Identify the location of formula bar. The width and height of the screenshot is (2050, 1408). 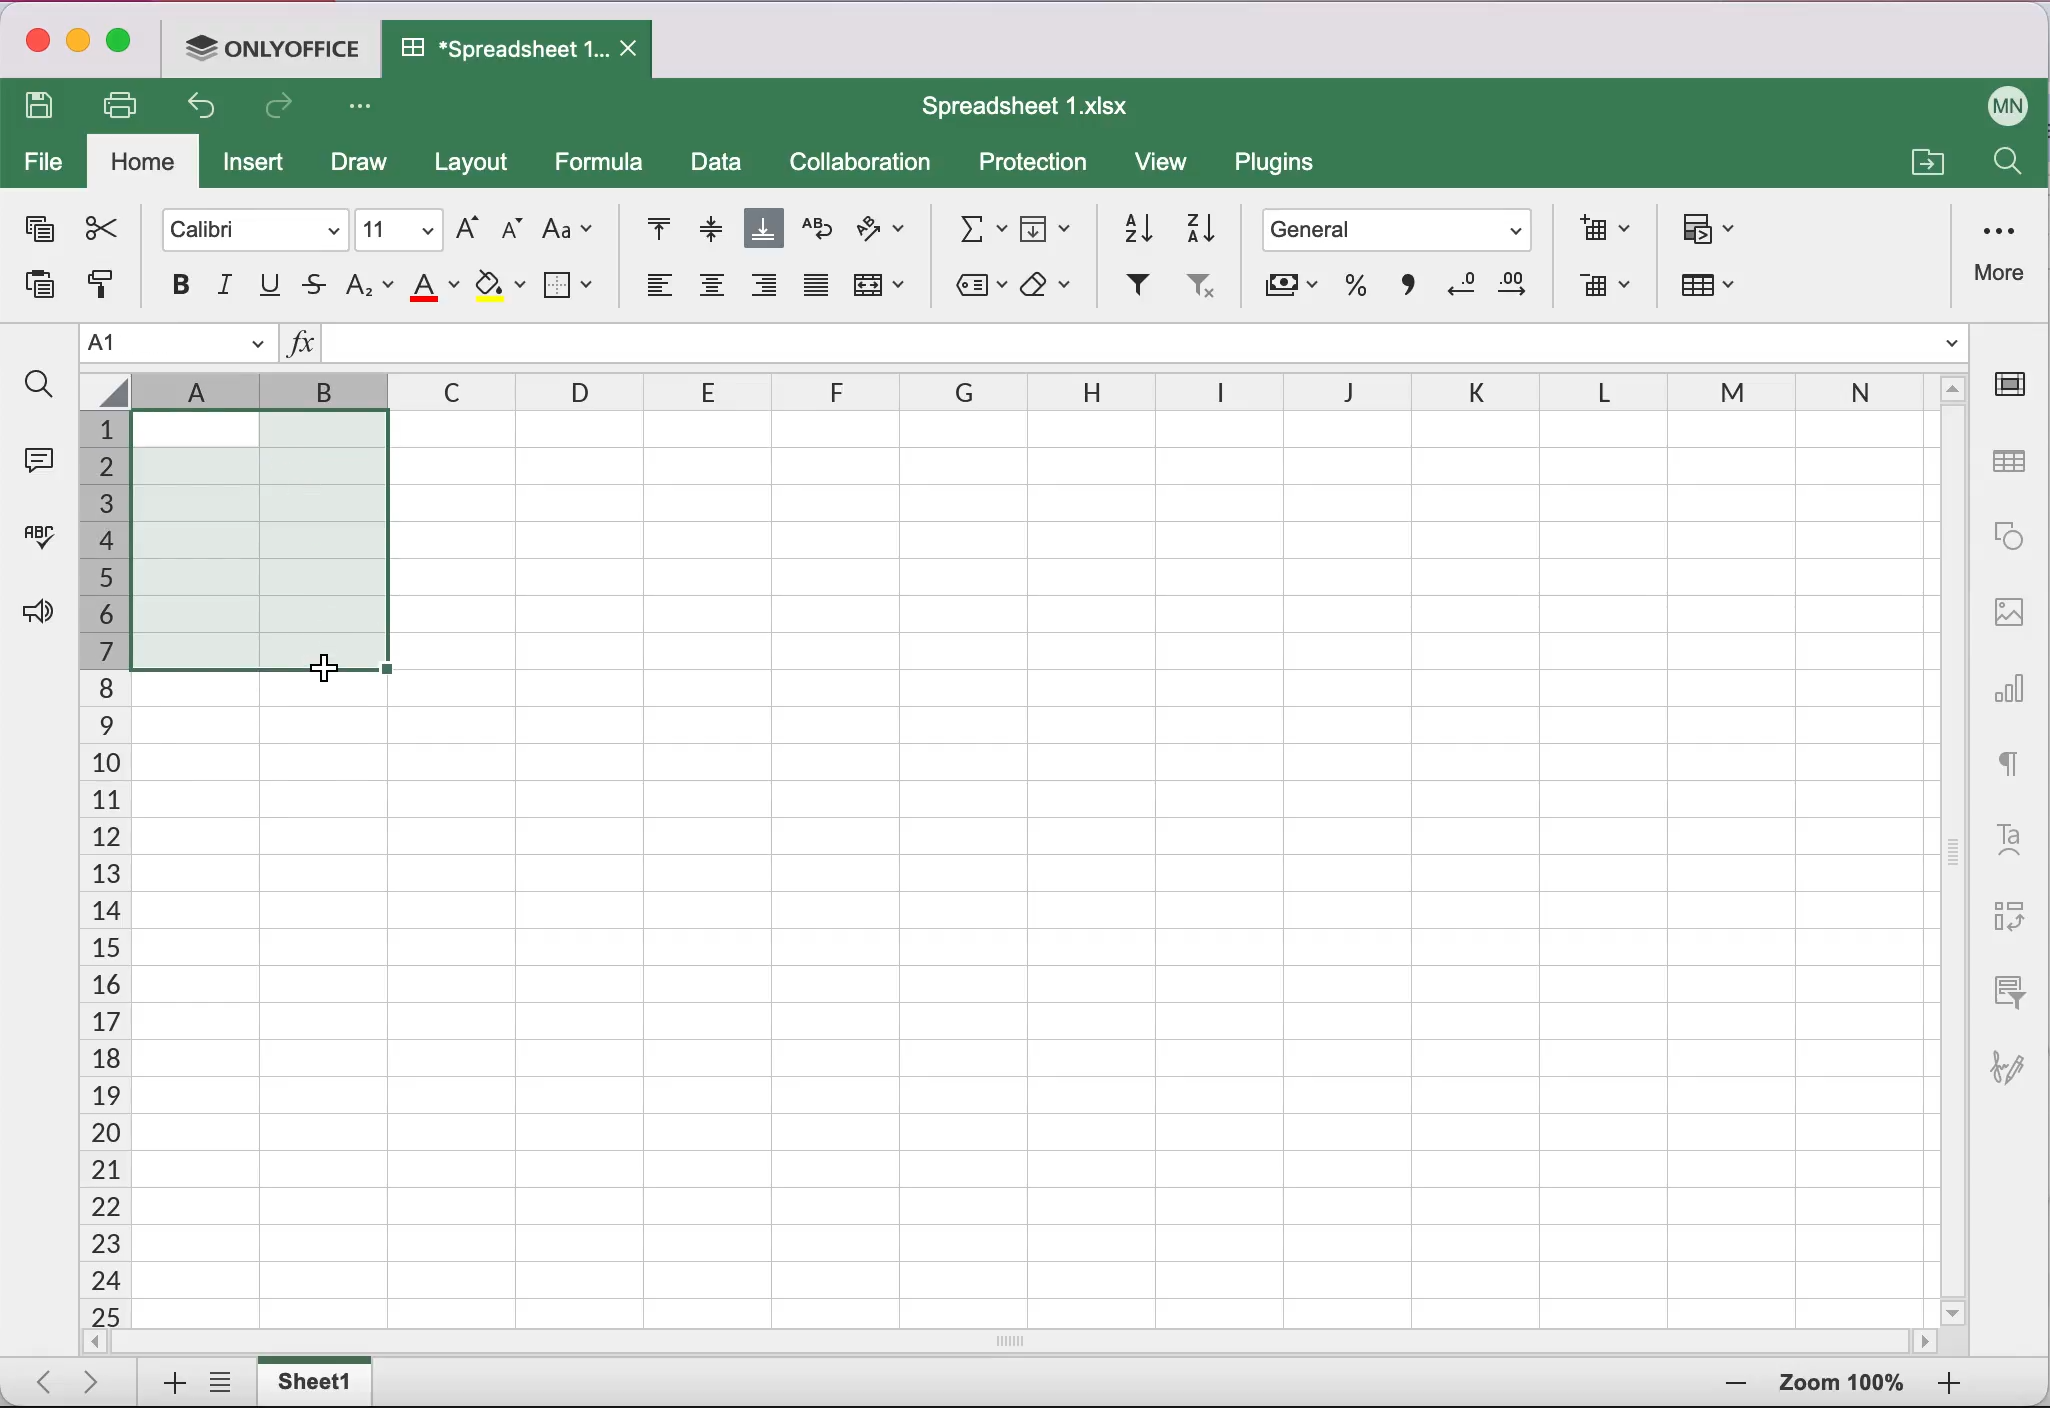
(1148, 347).